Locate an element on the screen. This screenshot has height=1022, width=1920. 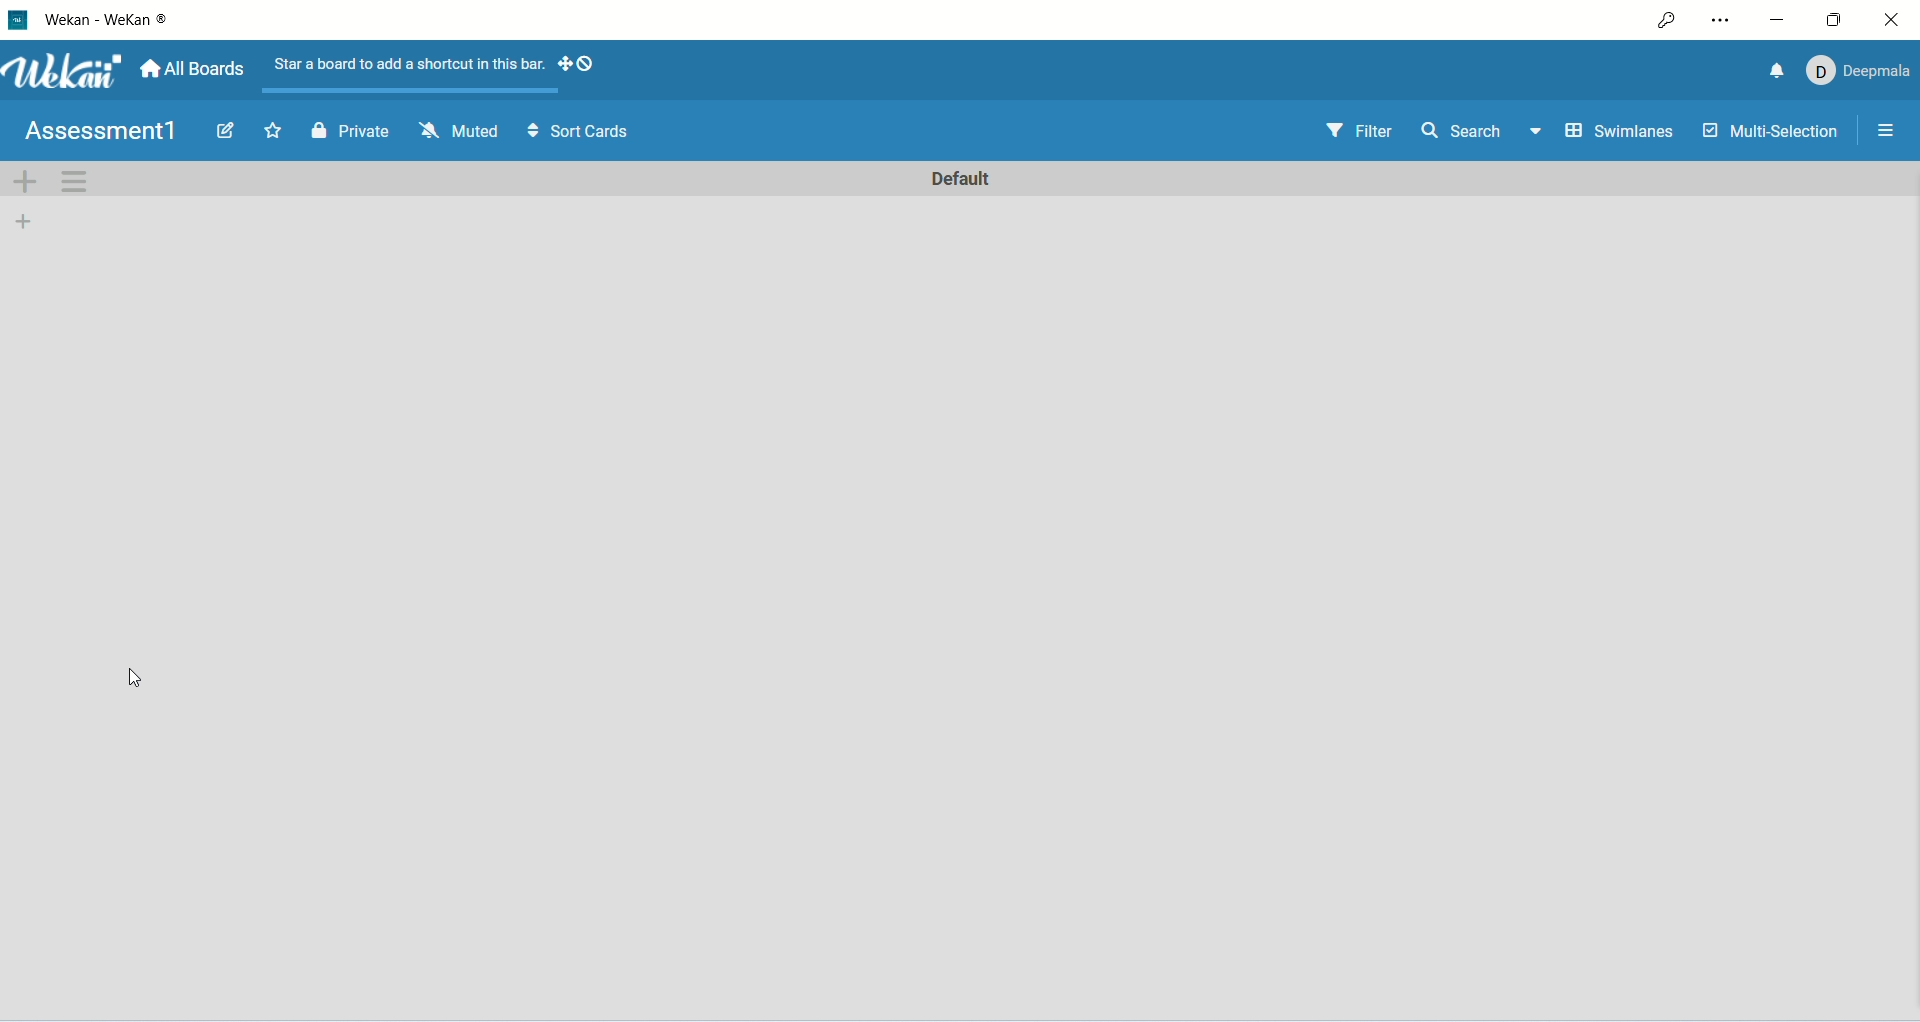
close is located at coordinates (1893, 22).